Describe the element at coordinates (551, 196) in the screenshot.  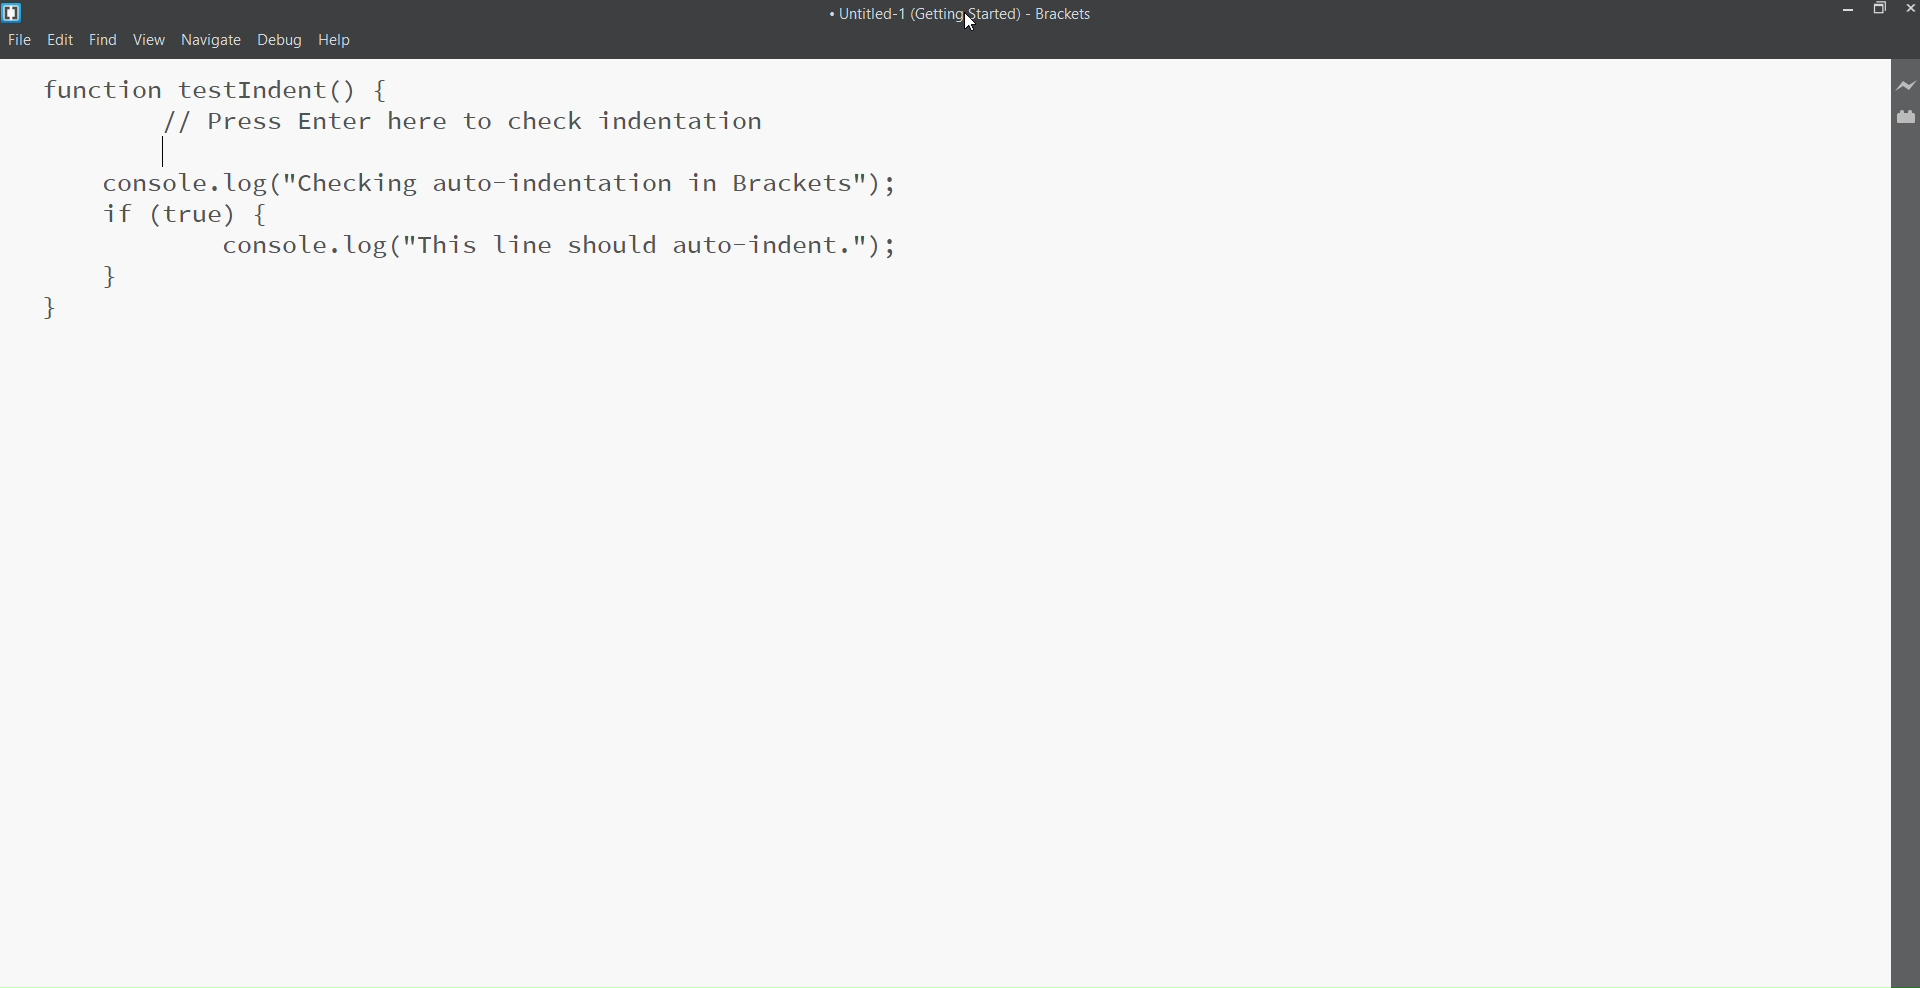
I see `Code` at that location.